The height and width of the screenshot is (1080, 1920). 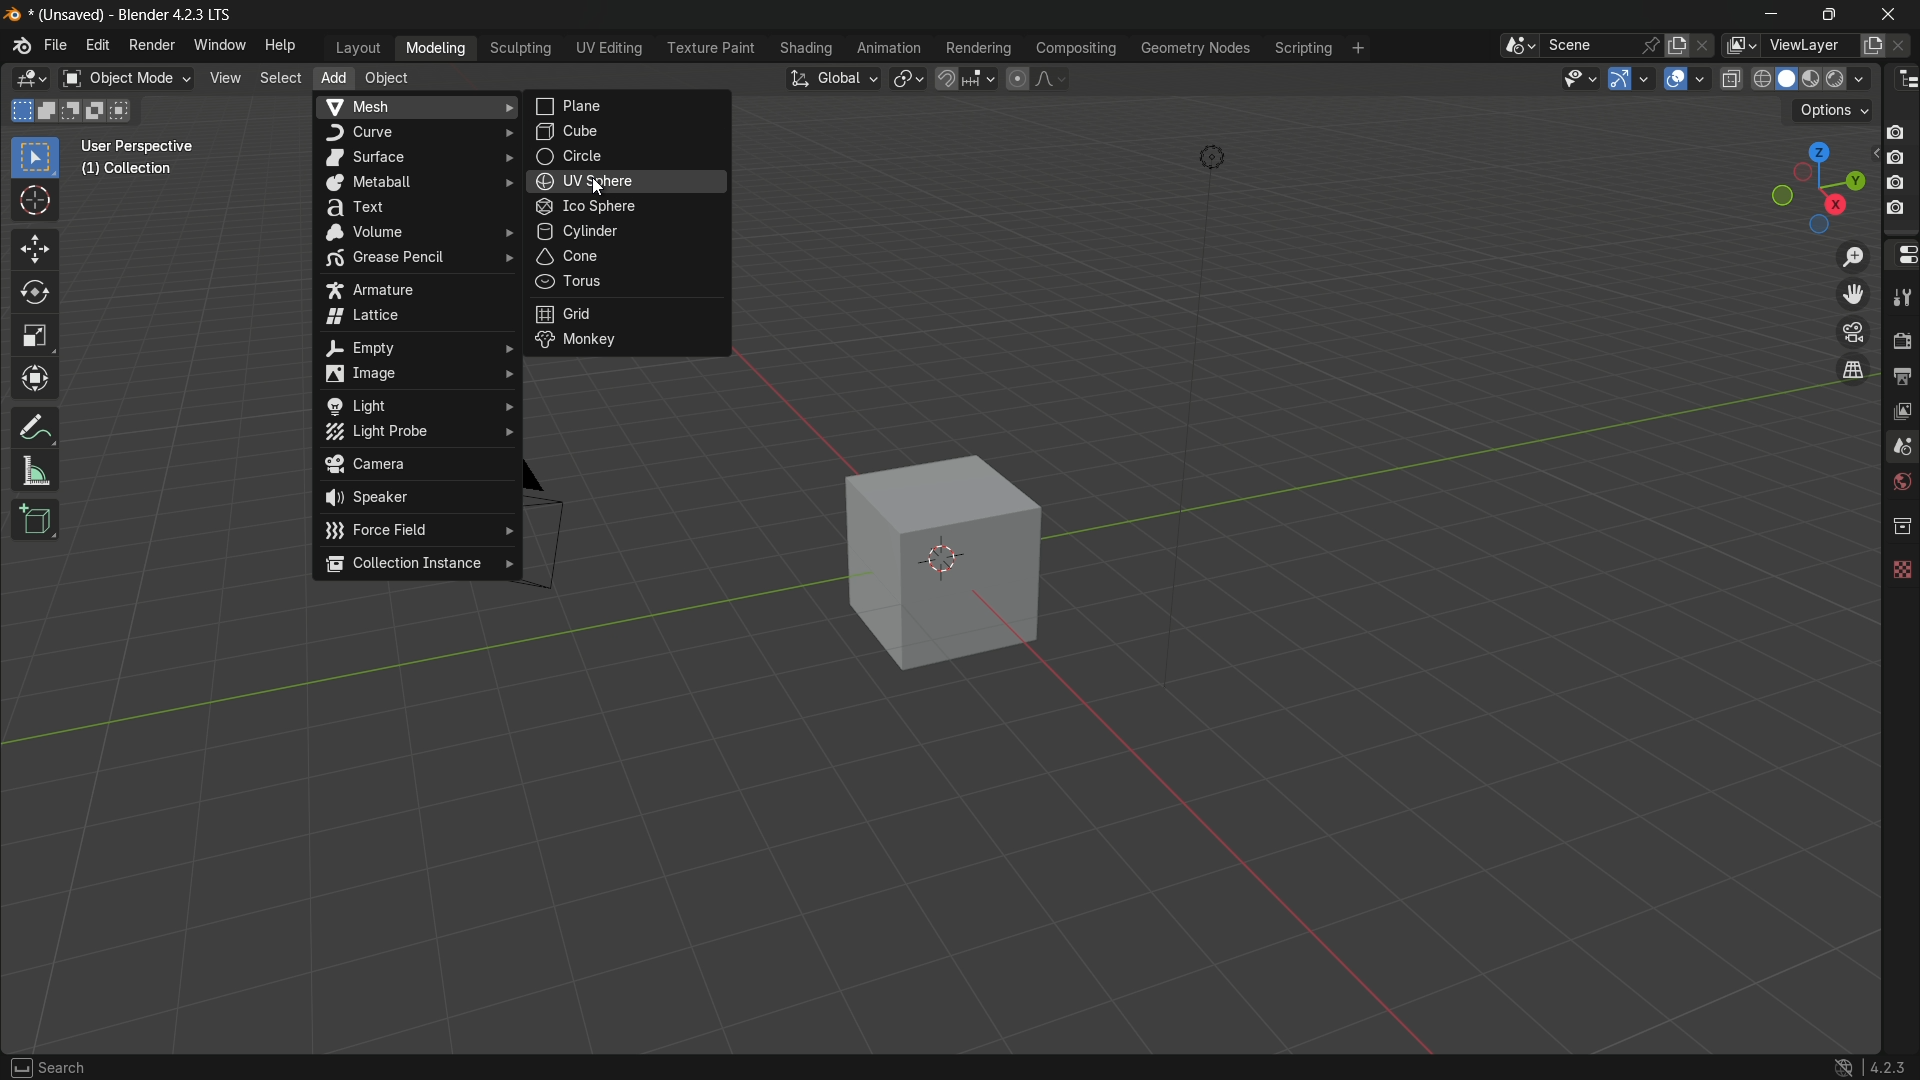 What do you see at coordinates (1813, 184) in the screenshot?
I see `rotate and preset viewpoint` at bounding box center [1813, 184].